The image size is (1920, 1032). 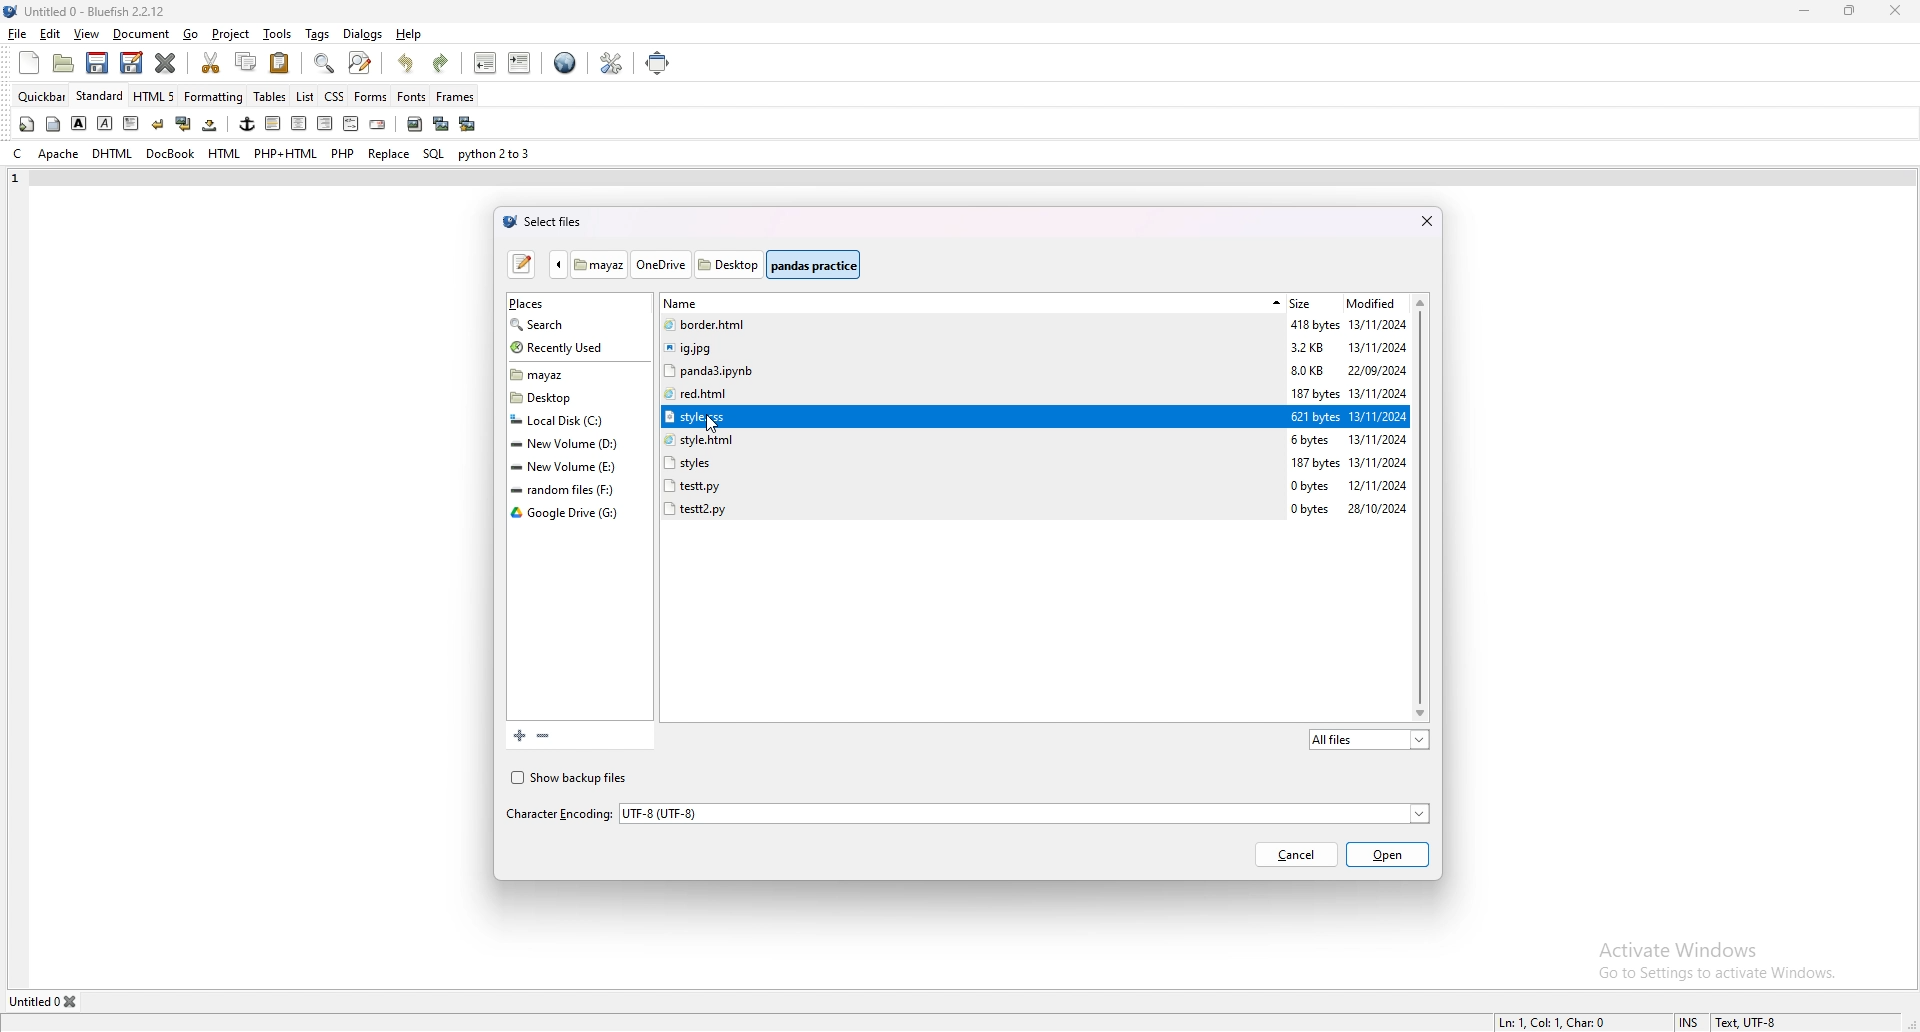 I want to click on advanced find and replace, so click(x=361, y=62).